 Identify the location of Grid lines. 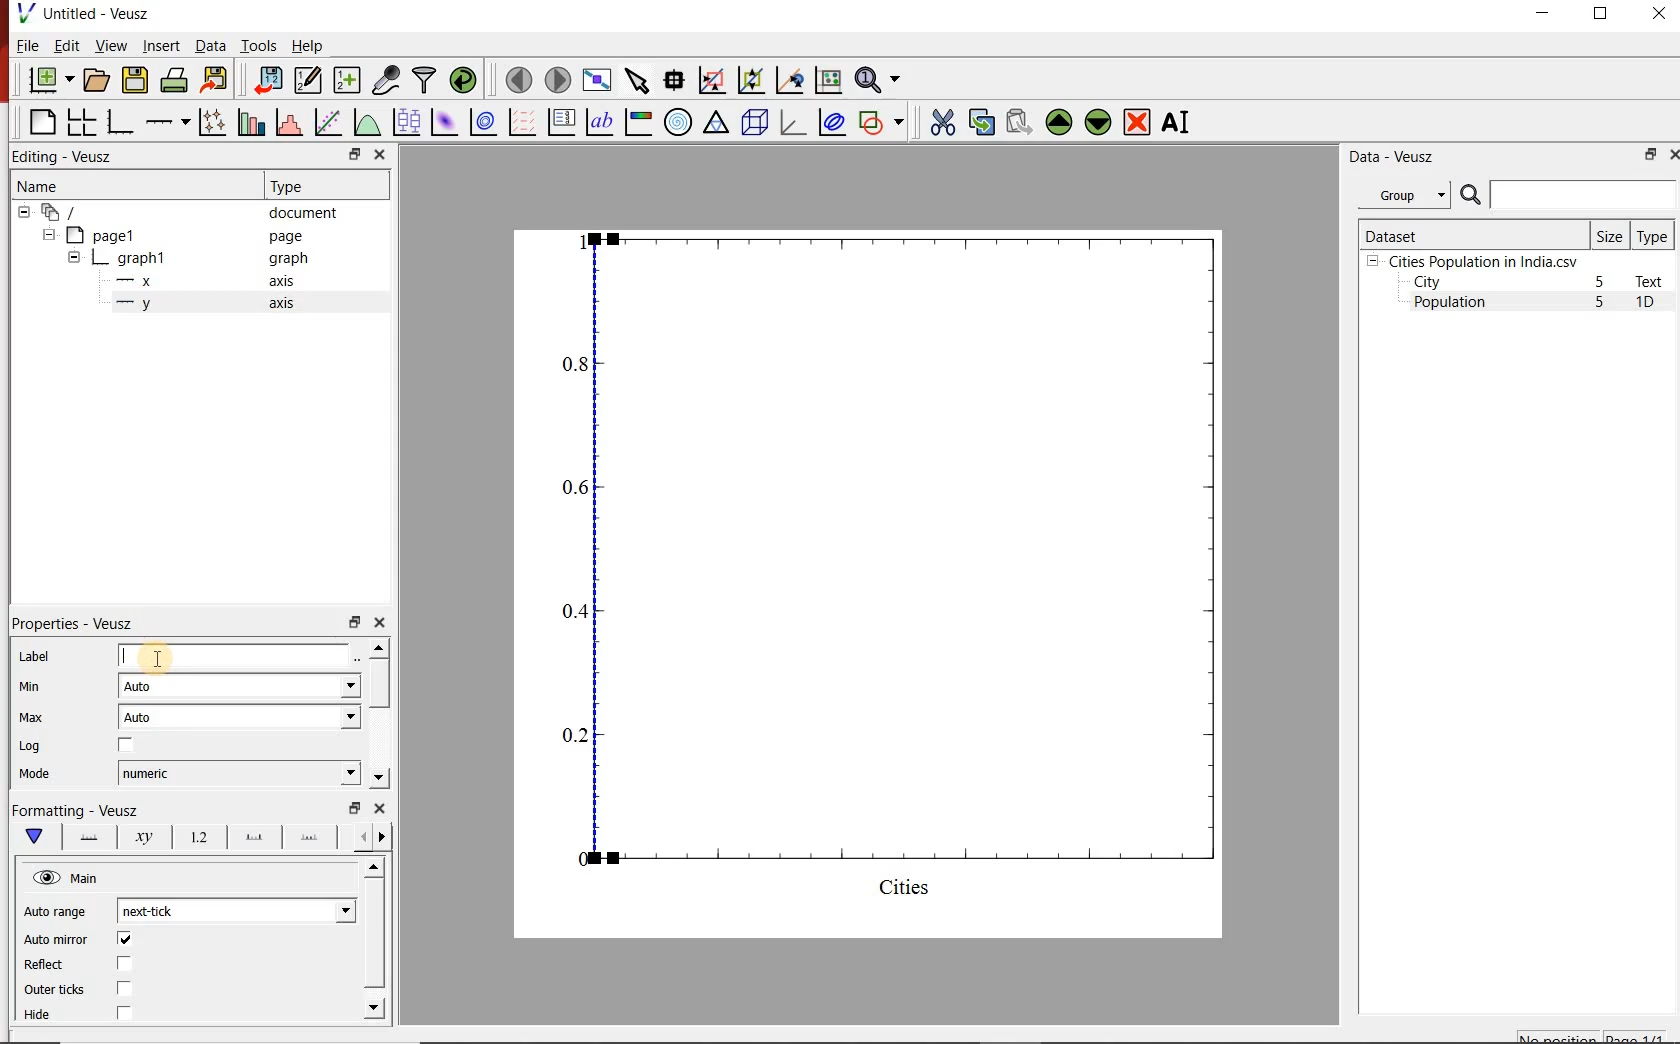
(375, 836).